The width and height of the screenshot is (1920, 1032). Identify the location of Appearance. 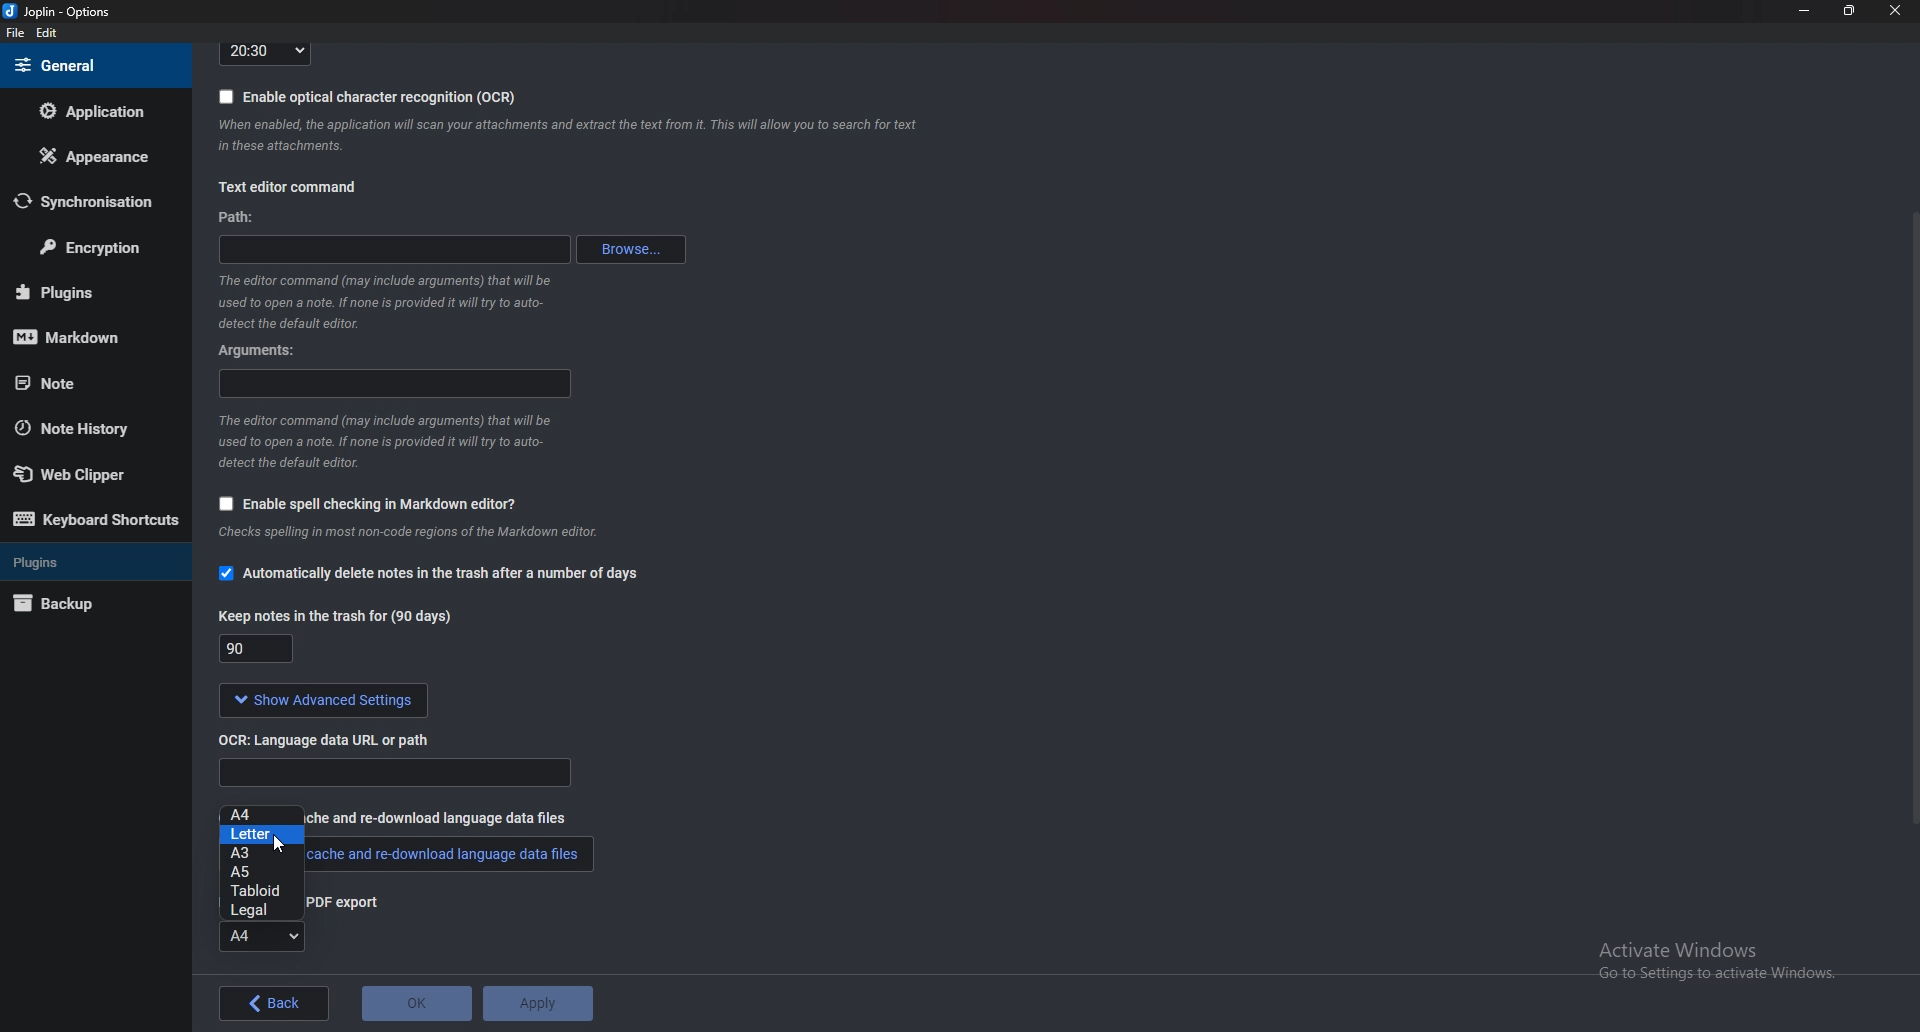
(92, 156).